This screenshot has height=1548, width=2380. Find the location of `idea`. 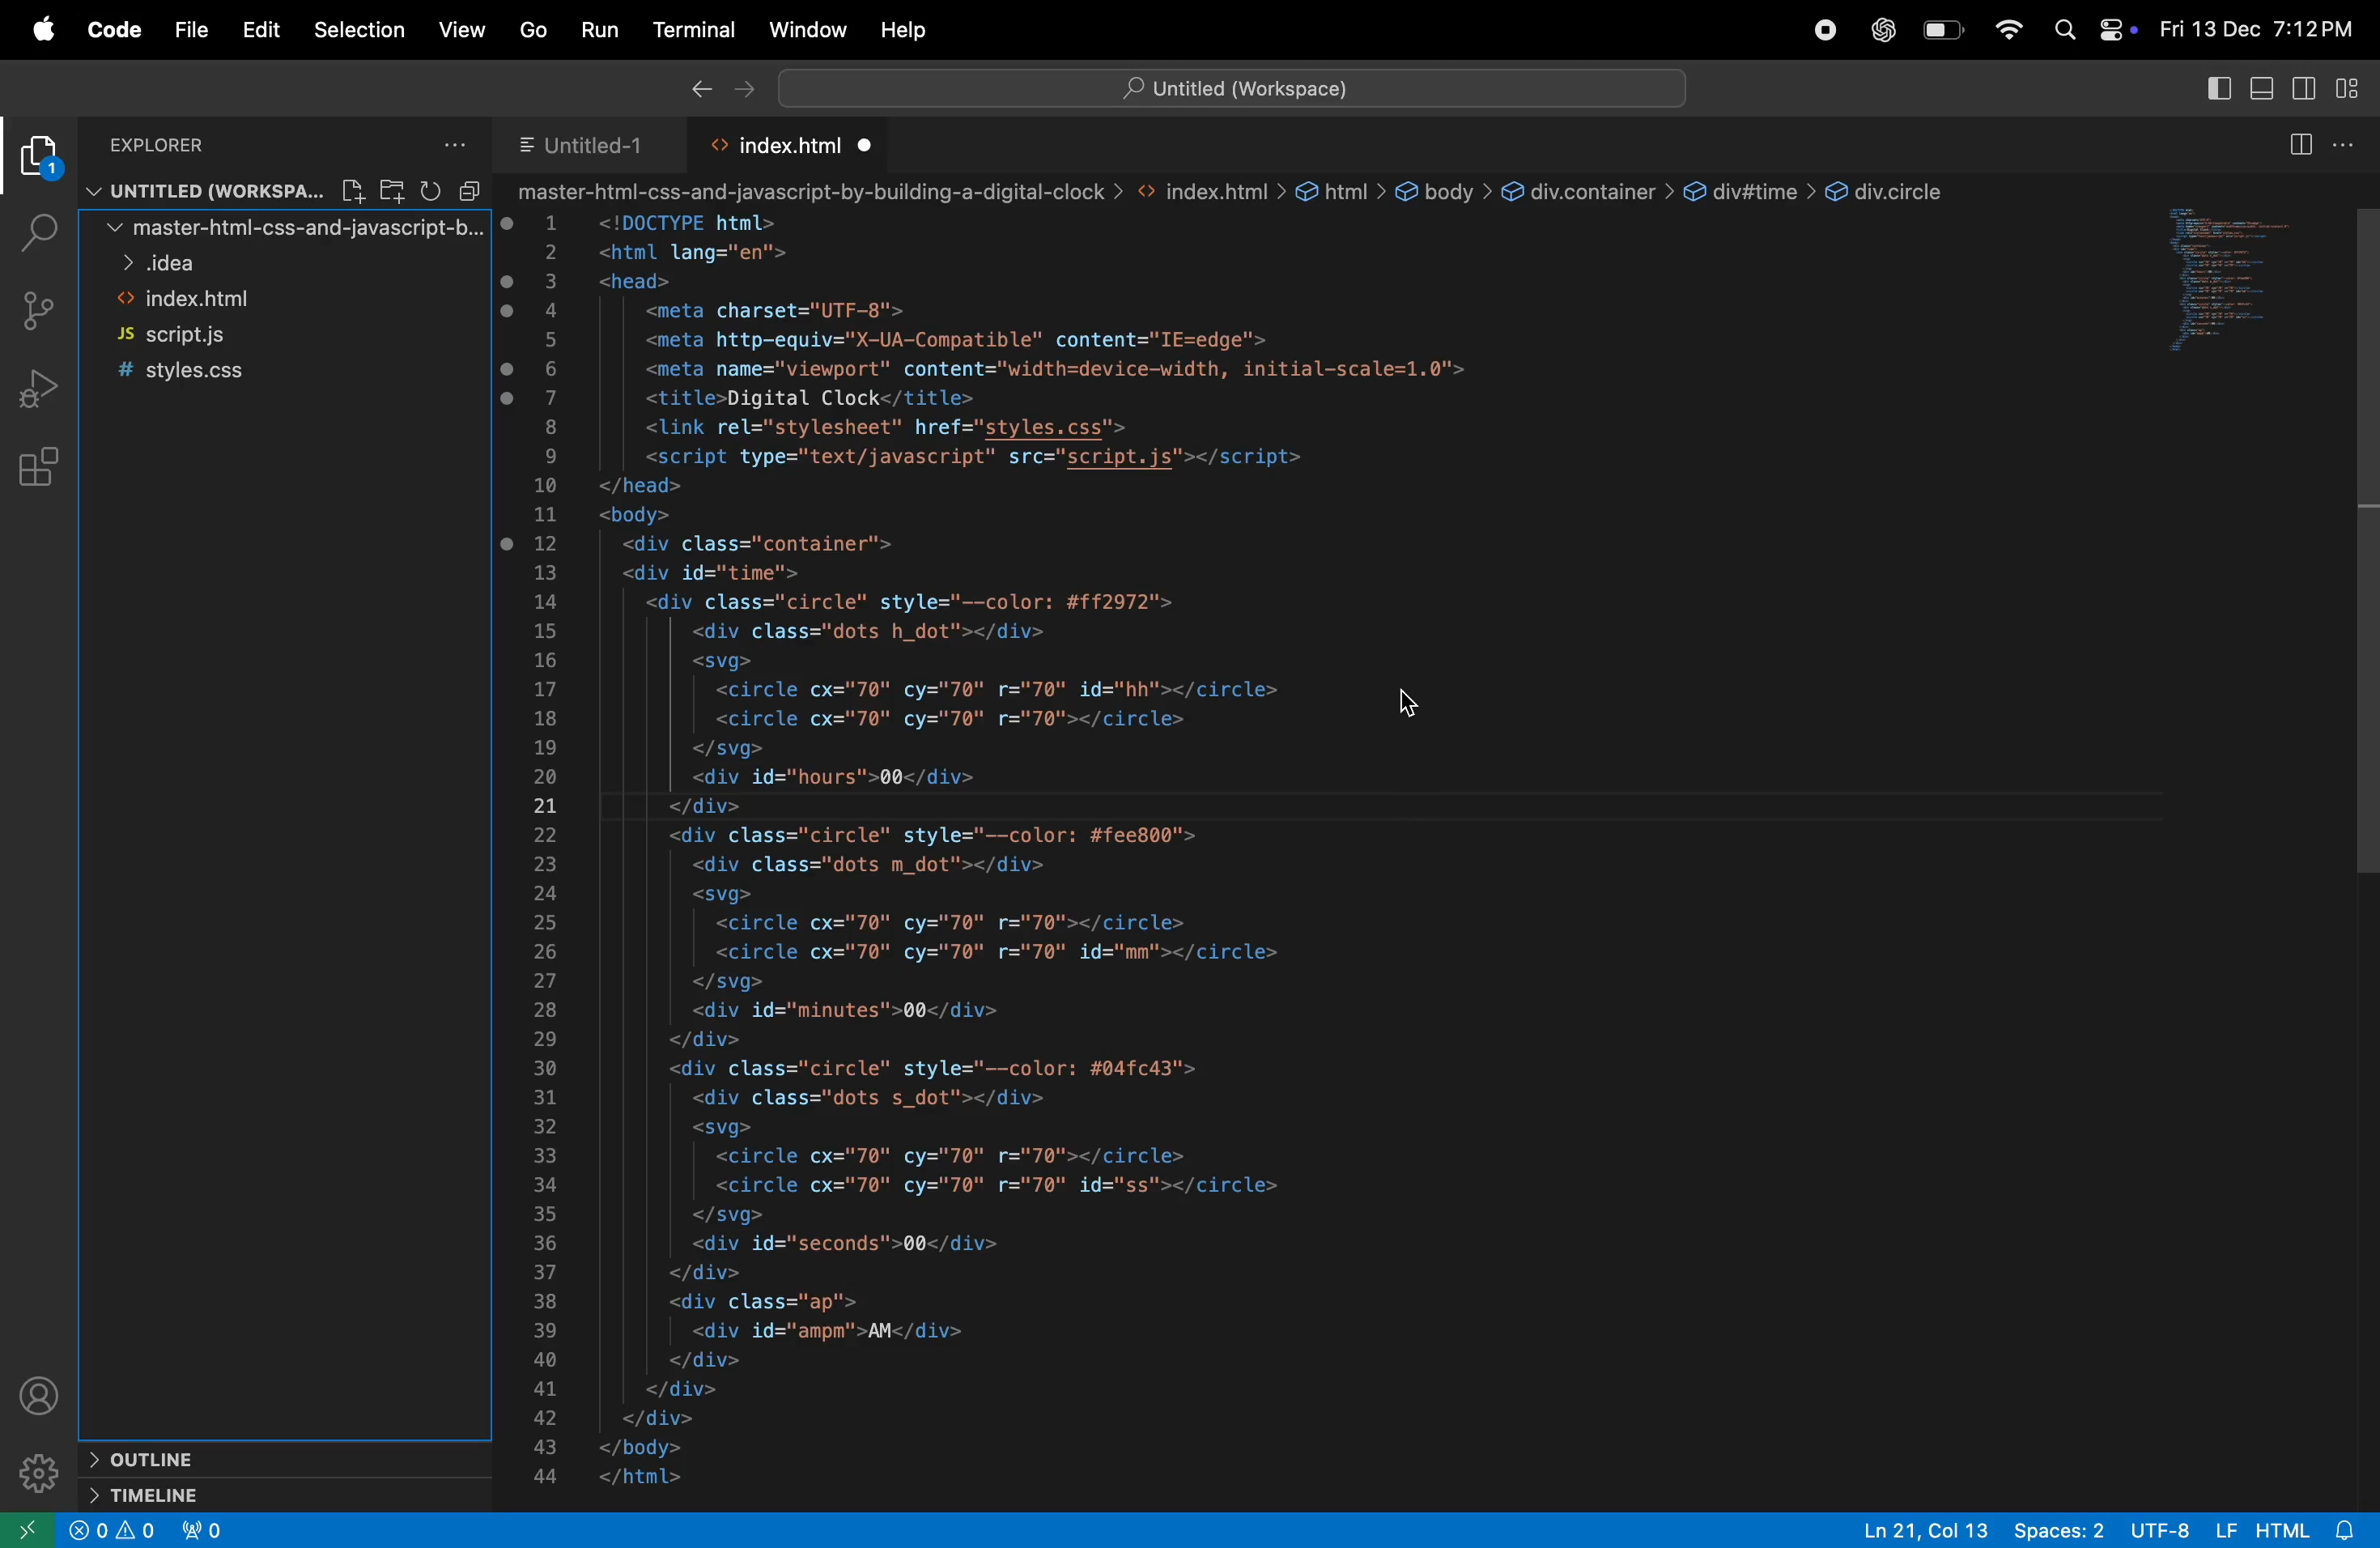

idea is located at coordinates (277, 266).